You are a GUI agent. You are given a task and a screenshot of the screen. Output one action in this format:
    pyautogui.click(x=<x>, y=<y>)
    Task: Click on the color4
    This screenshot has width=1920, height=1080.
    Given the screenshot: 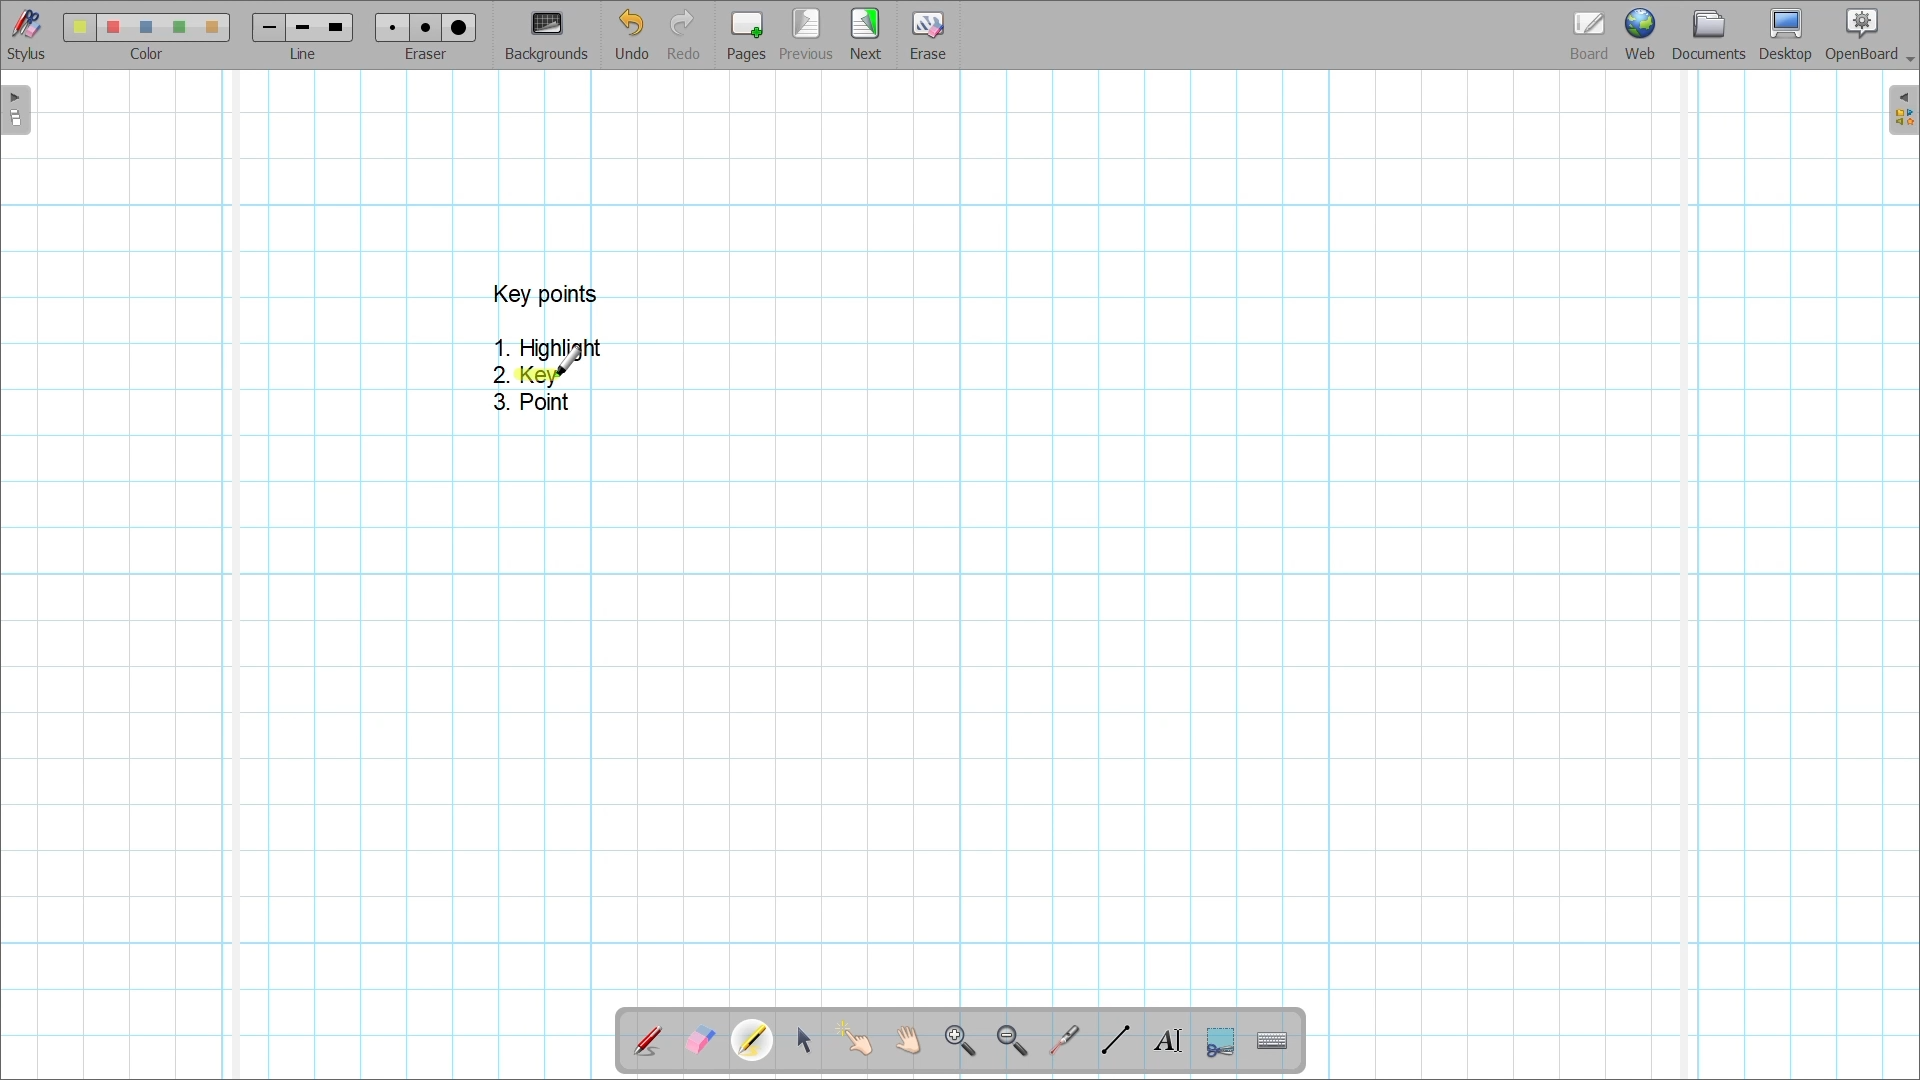 What is the action you would take?
    pyautogui.click(x=178, y=26)
    